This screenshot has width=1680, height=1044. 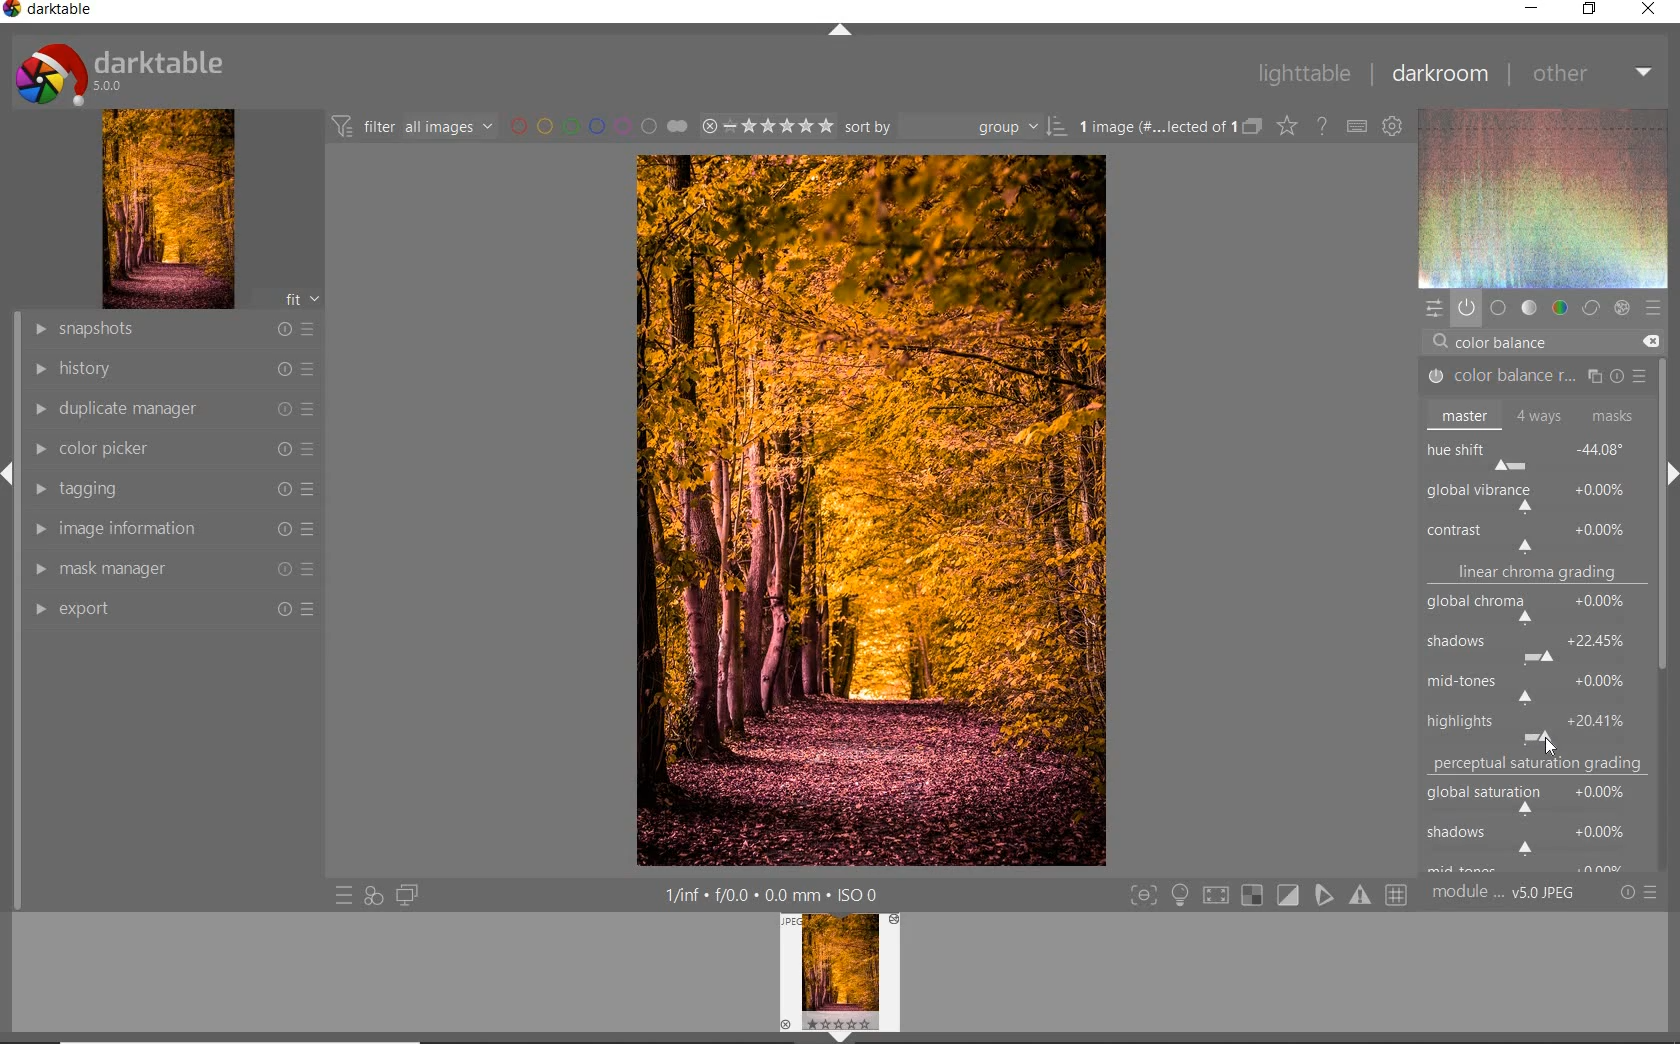 What do you see at coordinates (1533, 723) in the screenshot?
I see `highlights` at bounding box center [1533, 723].